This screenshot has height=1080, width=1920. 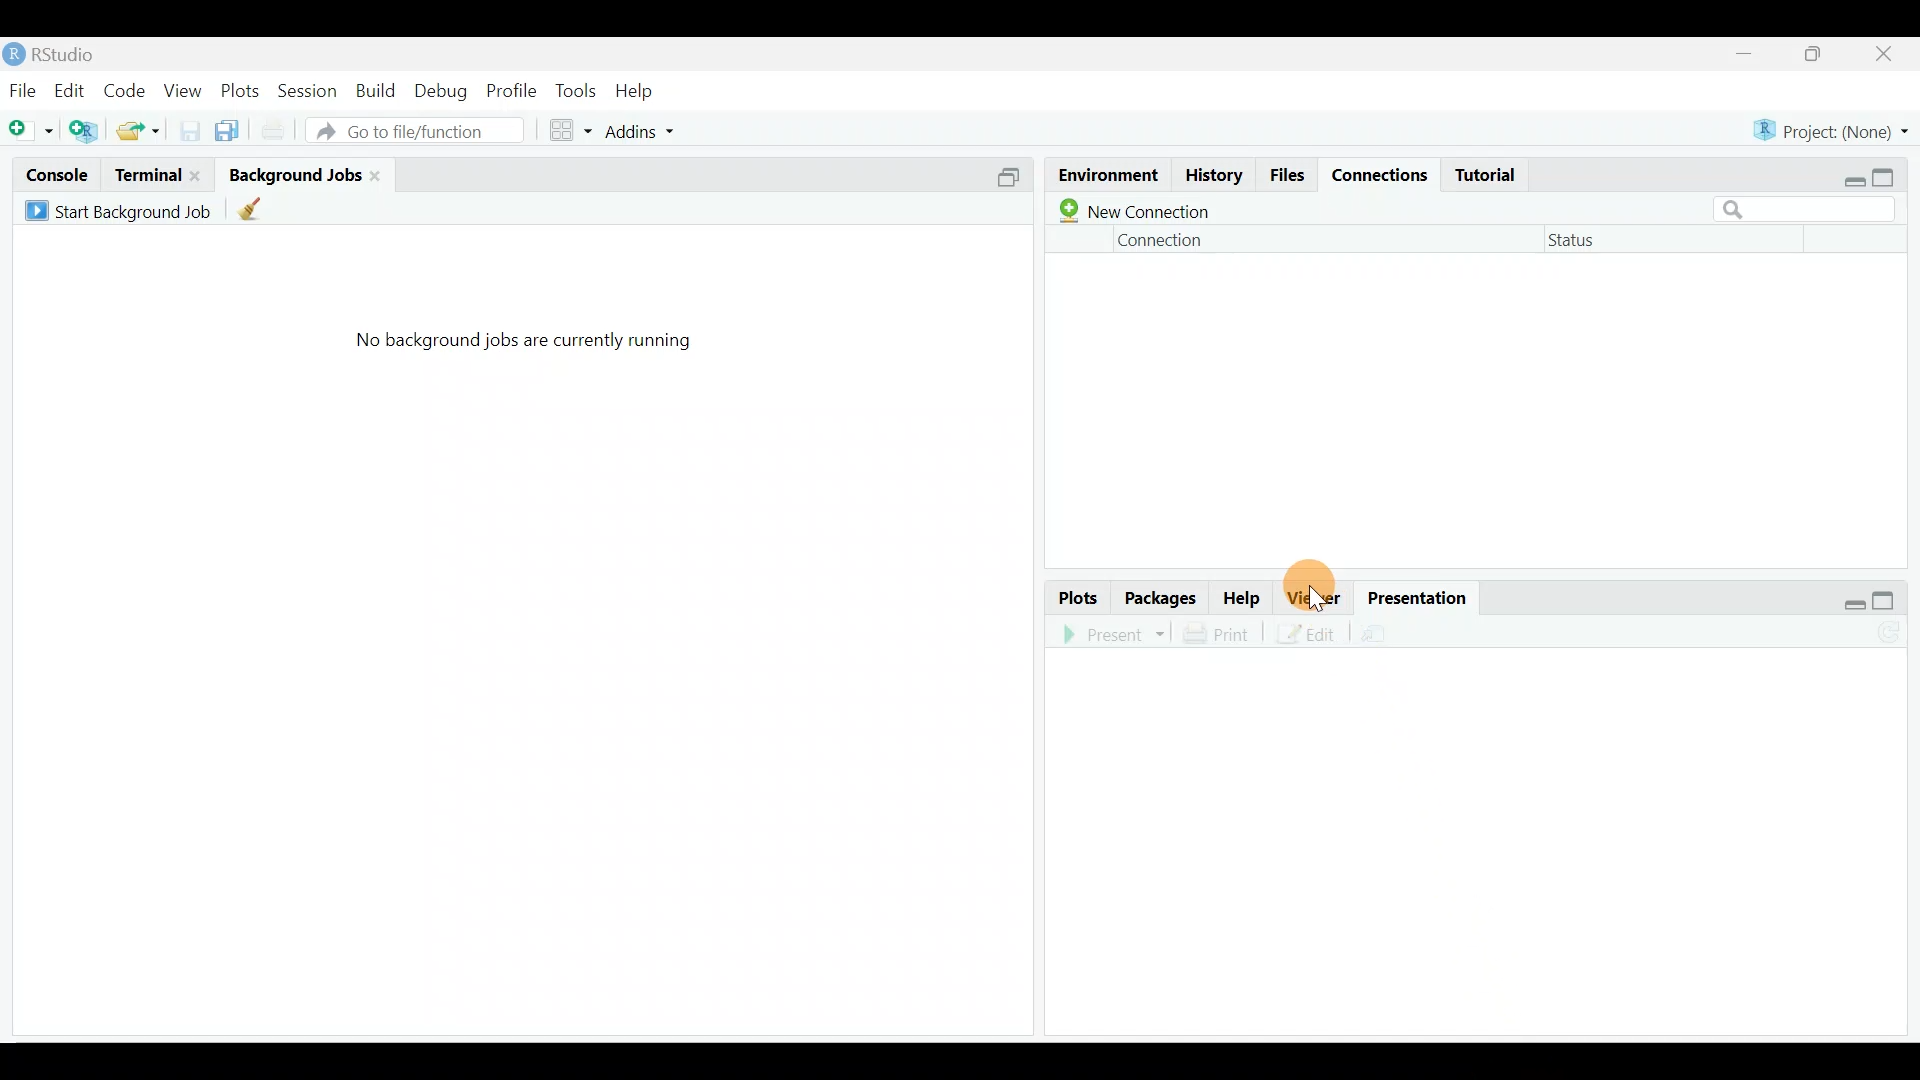 I want to click on Status, so click(x=1577, y=244).